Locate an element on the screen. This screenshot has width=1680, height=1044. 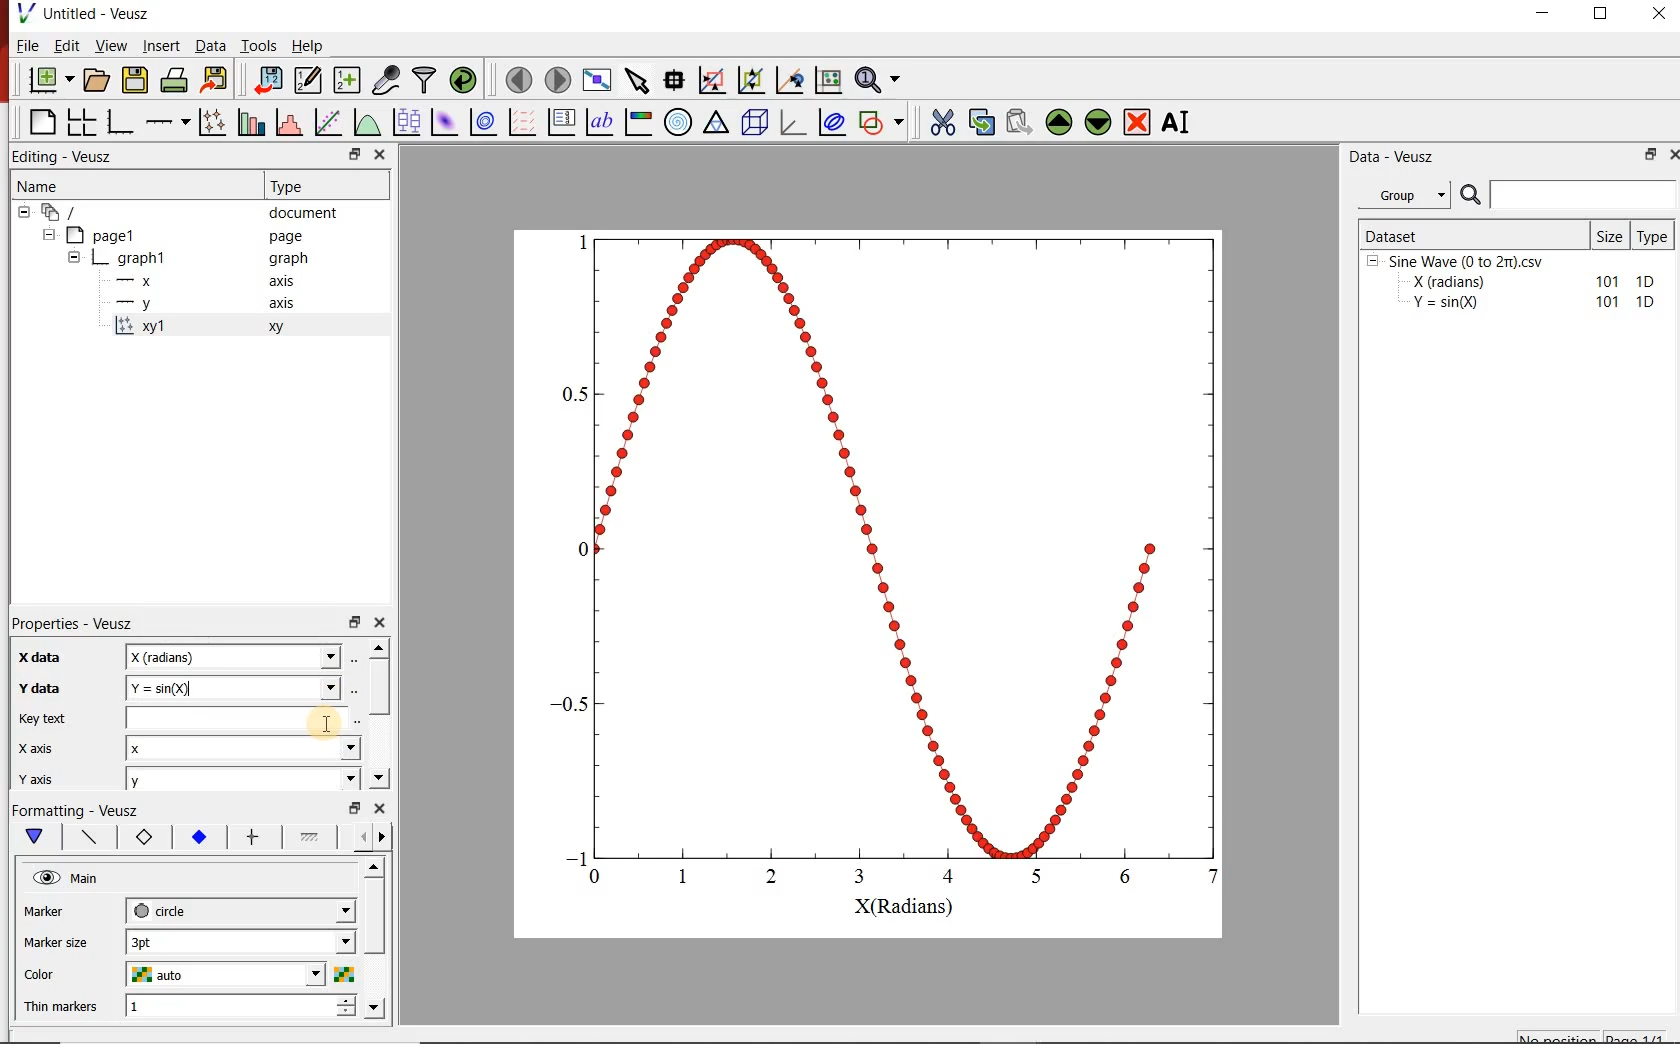
hit a function is located at coordinates (330, 122).